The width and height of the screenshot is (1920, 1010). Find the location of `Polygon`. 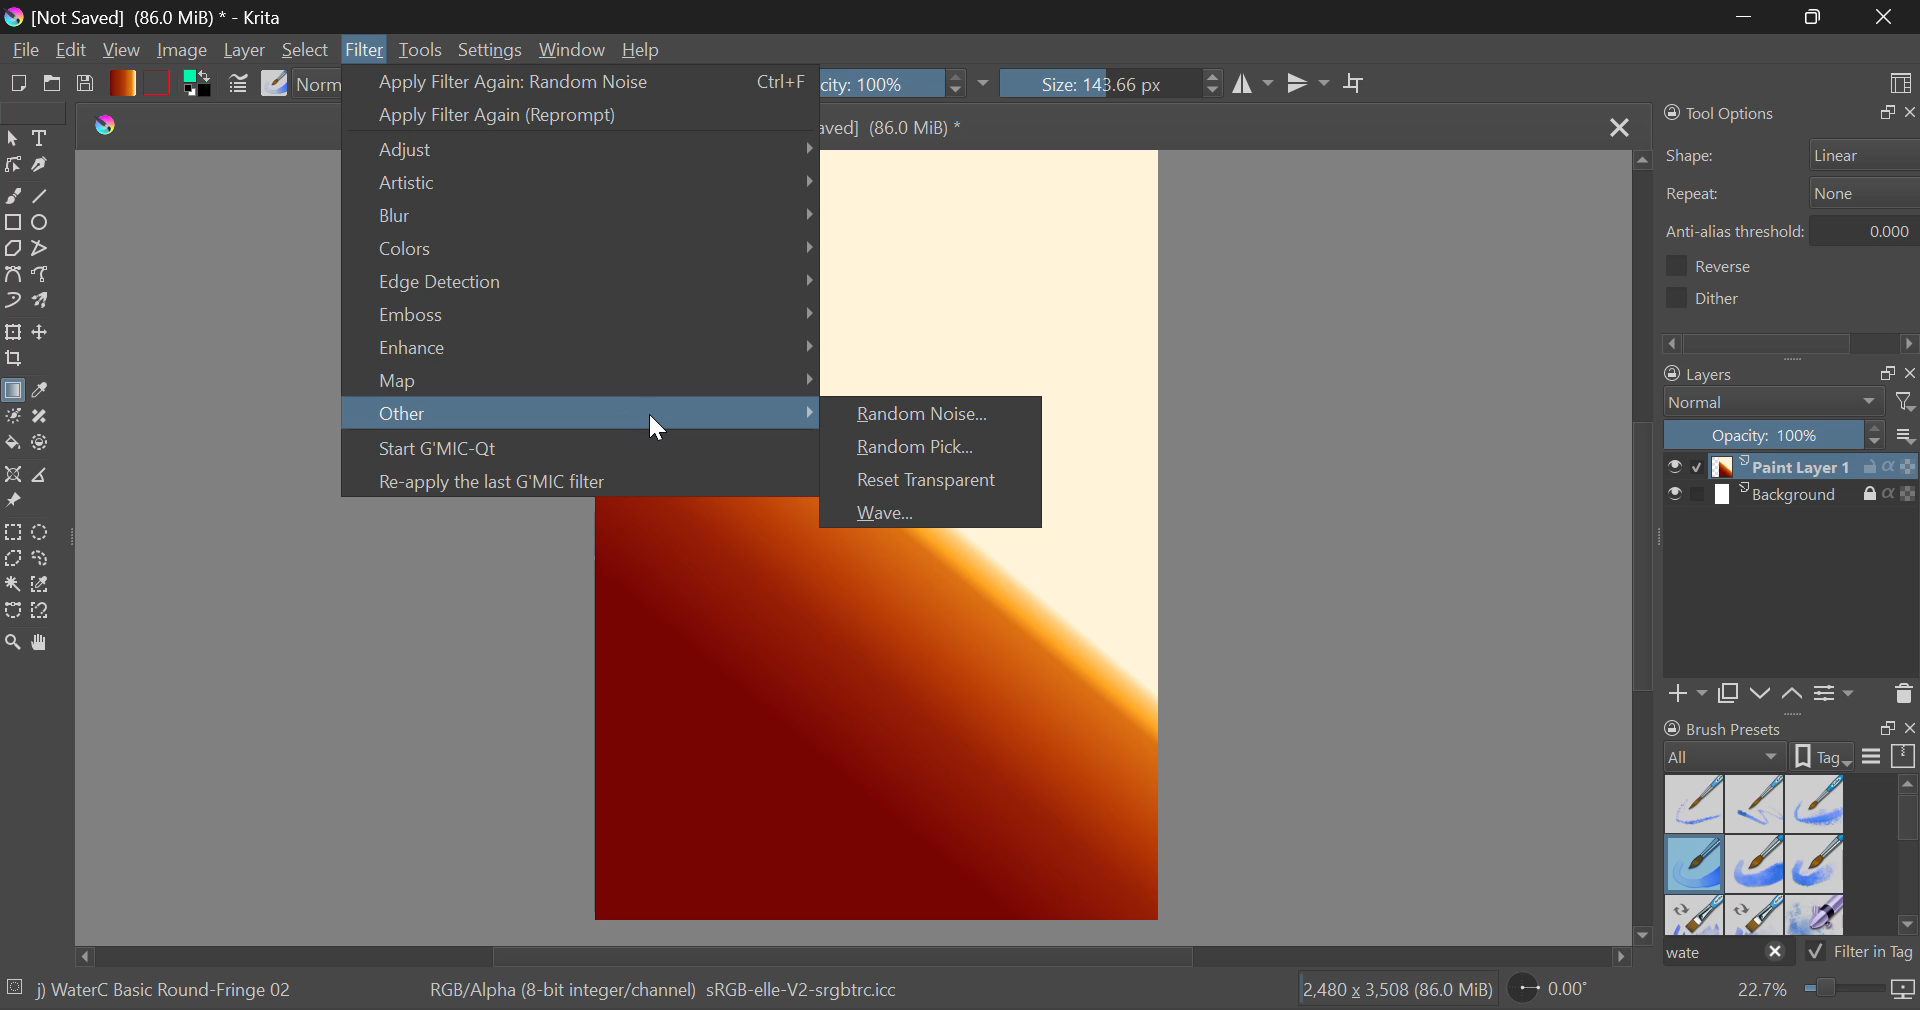

Polygon is located at coordinates (12, 248).